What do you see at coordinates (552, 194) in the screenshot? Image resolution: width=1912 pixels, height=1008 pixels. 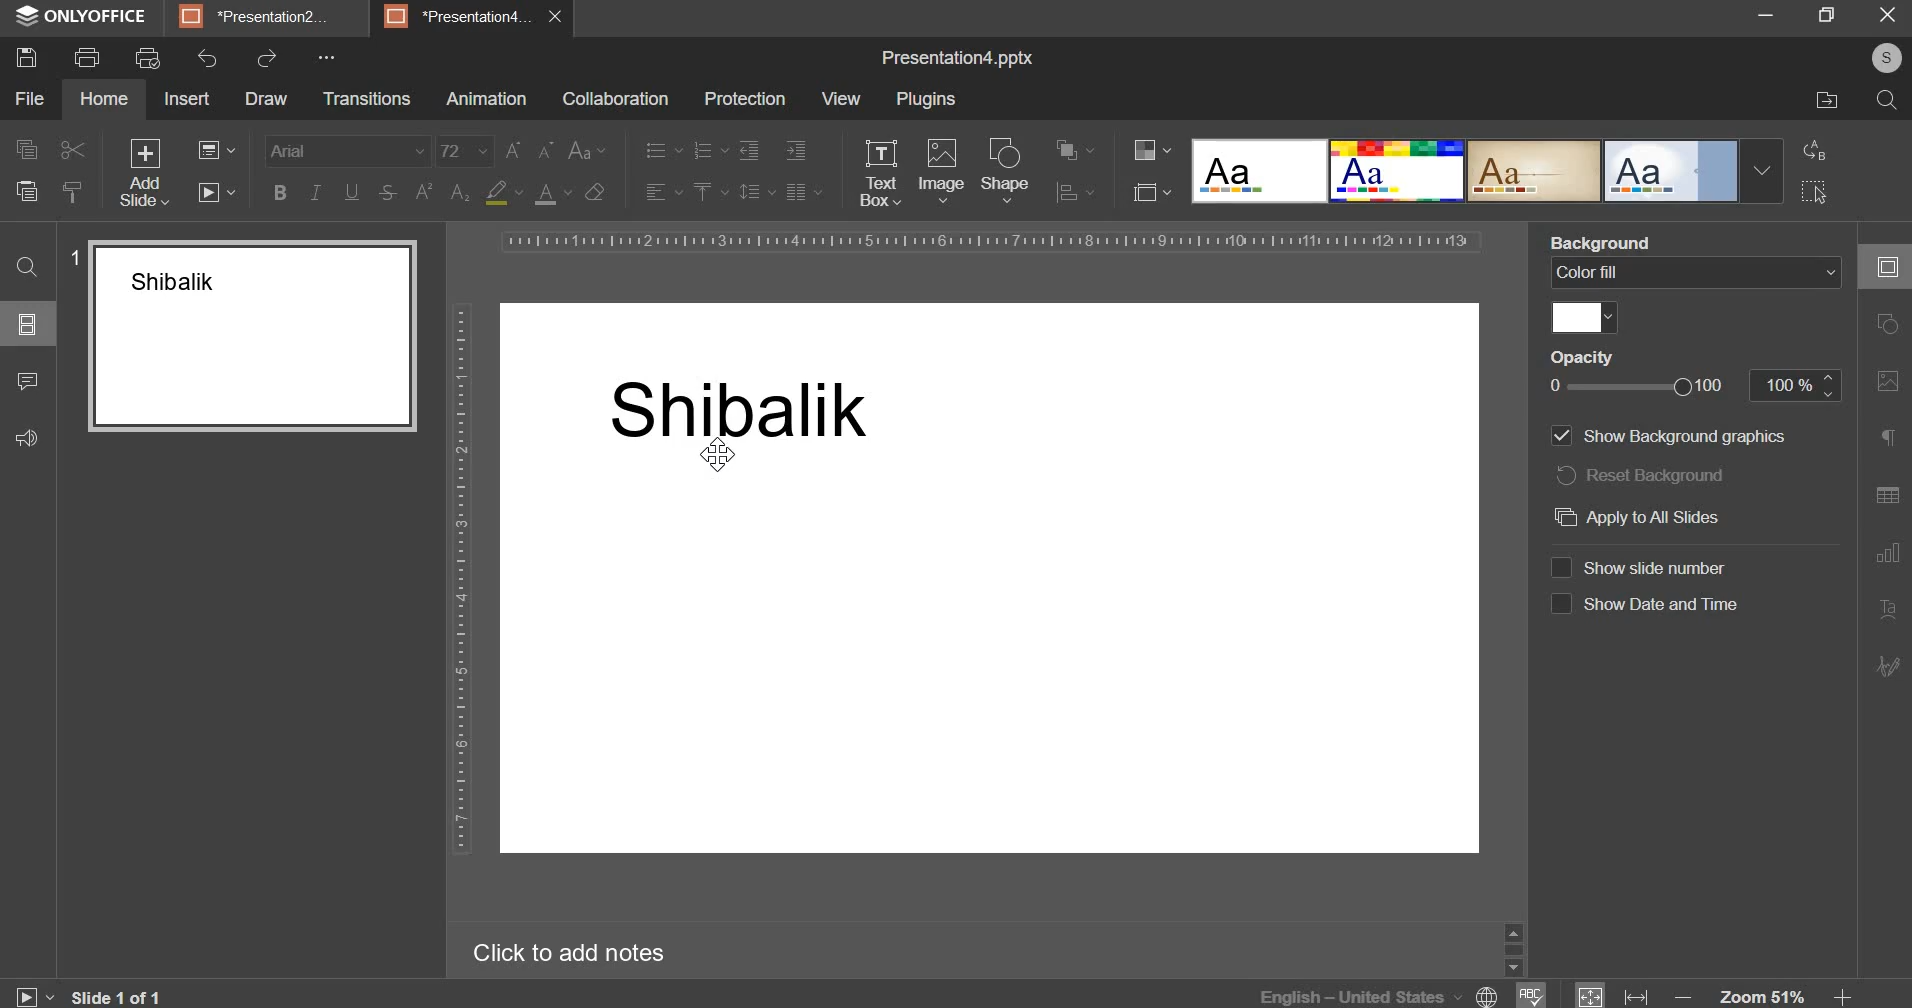 I see `text color` at bounding box center [552, 194].